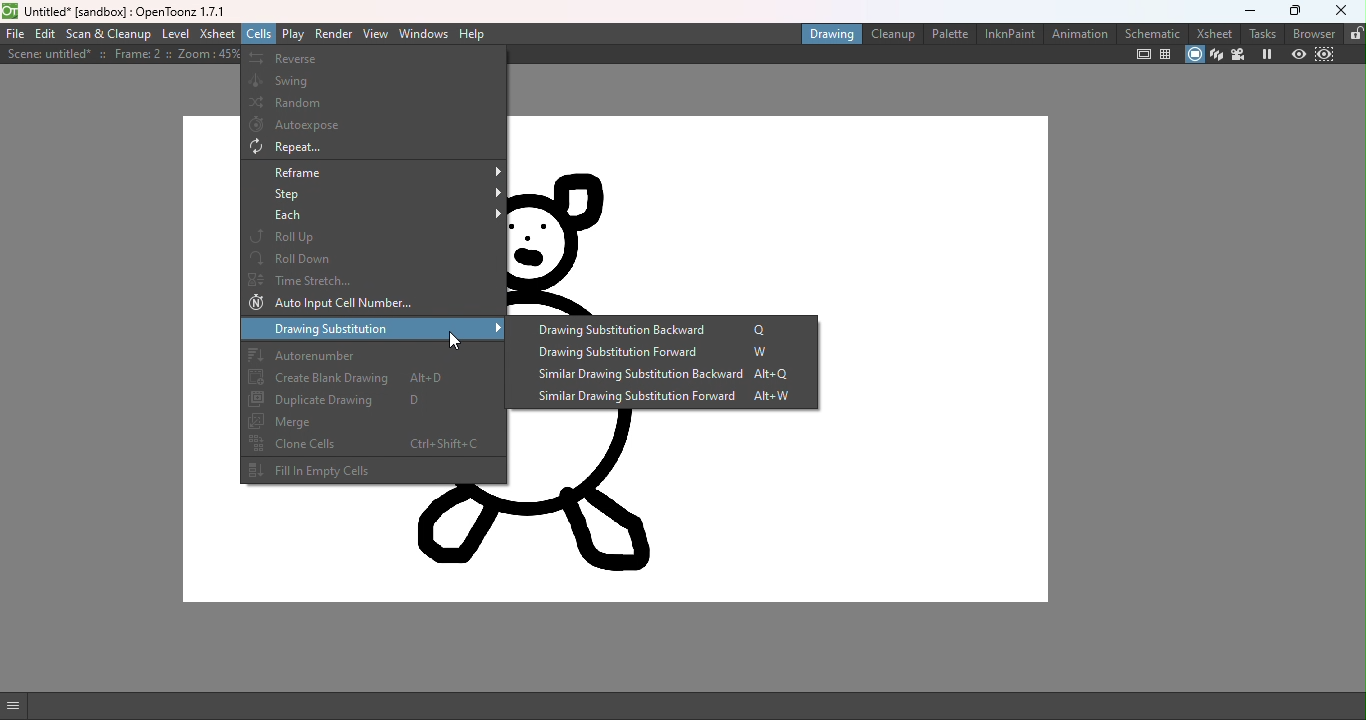 The image size is (1366, 720). What do you see at coordinates (830, 35) in the screenshot?
I see `Drawing` at bounding box center [830, 35].